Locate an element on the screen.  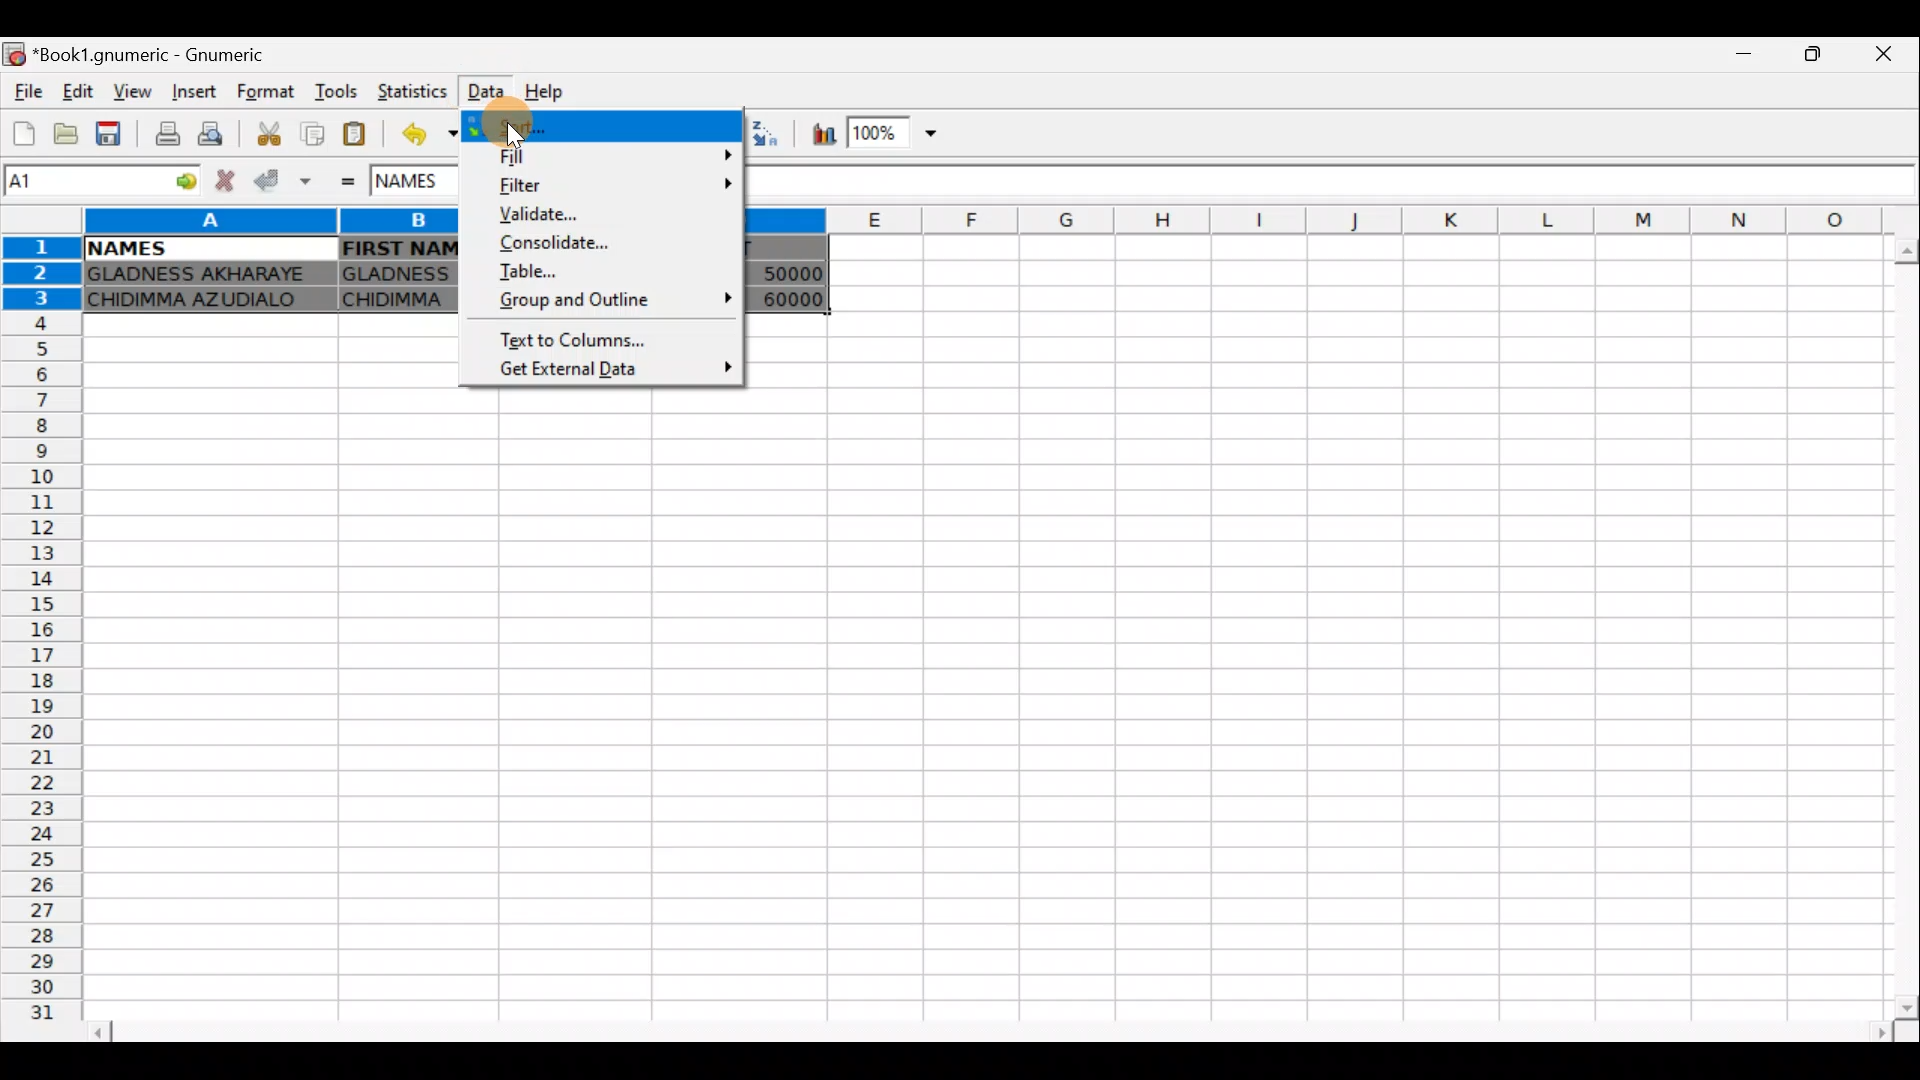
Go to is located at coordinates (179, 183).